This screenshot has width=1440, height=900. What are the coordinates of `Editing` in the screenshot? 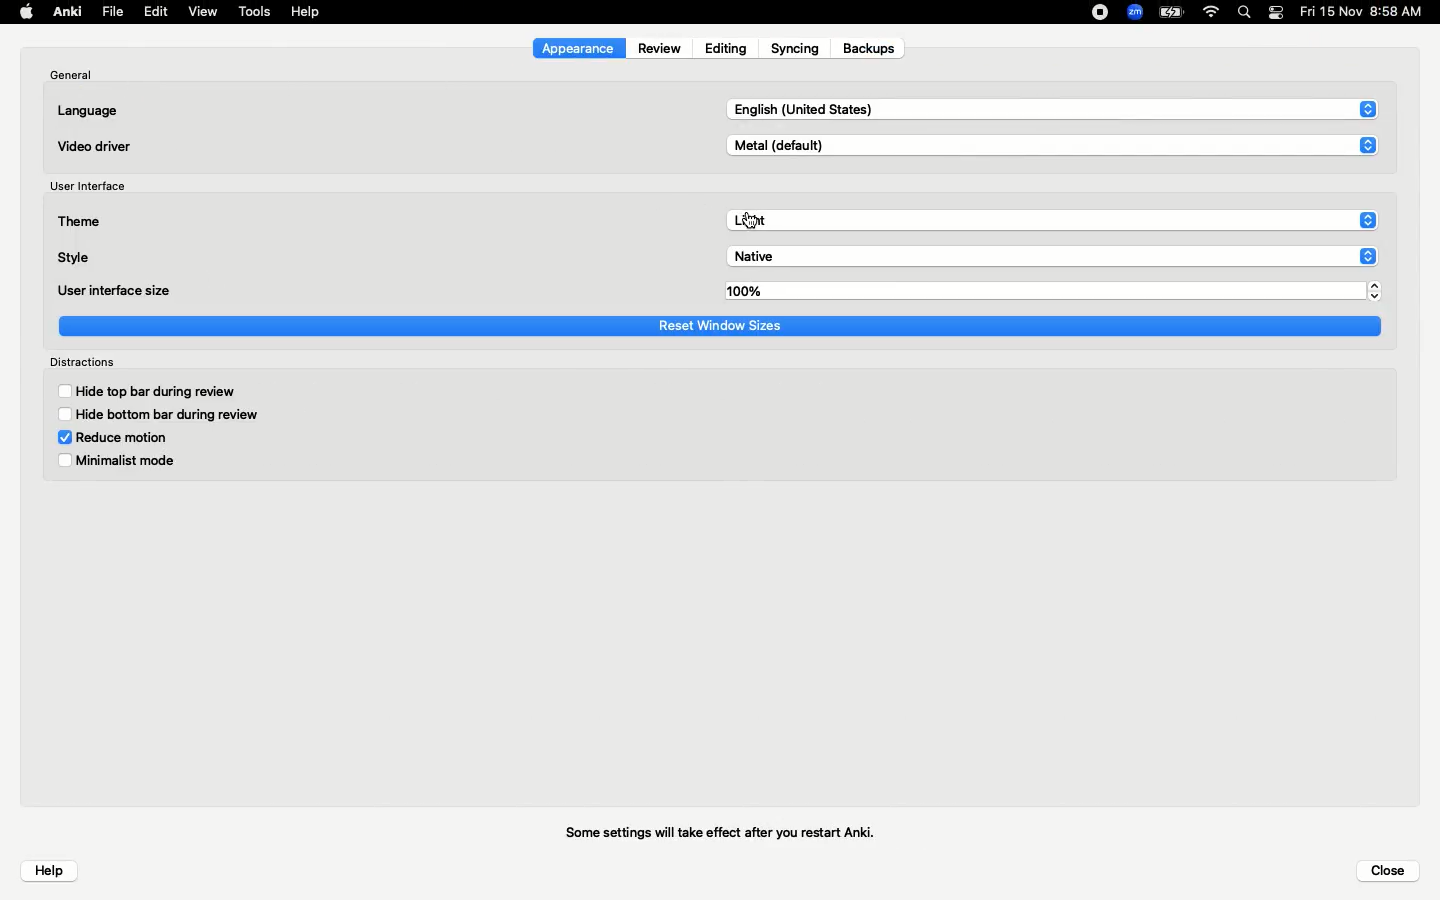 It's located at (728, 50).